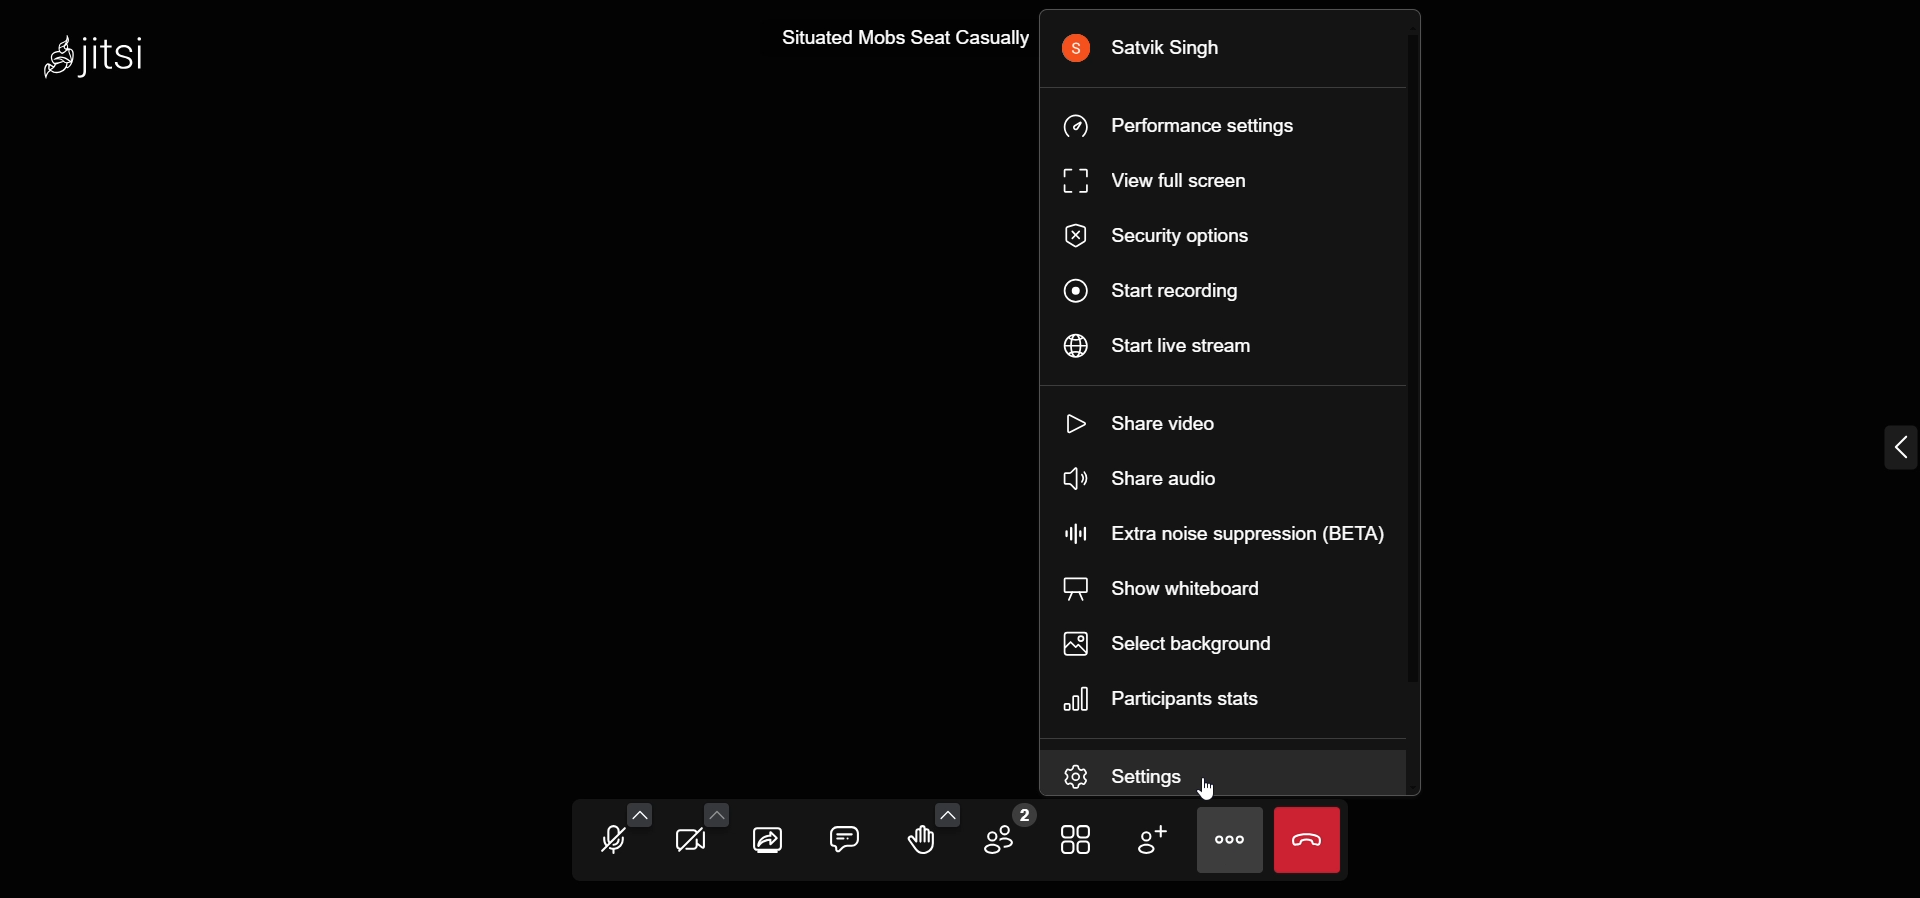  Describe the element at coordinates (1309, 836) in the screenshot. I see `leave meeting` at that location.